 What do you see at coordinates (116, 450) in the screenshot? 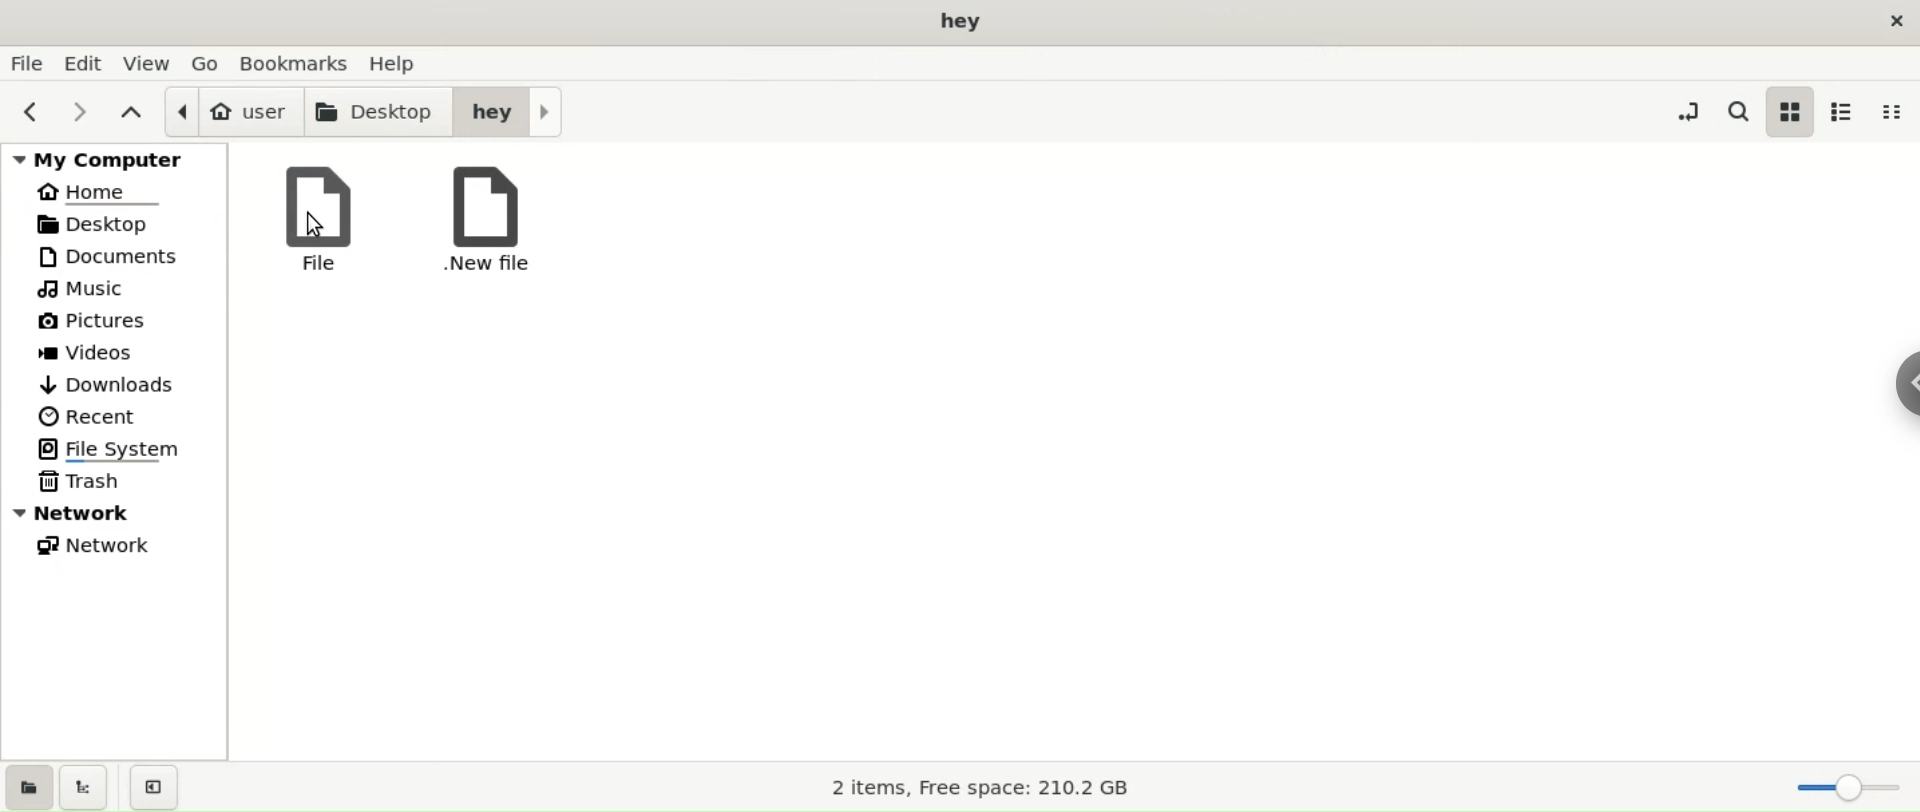
I see `filesystem` at bounding box center [116, 450].